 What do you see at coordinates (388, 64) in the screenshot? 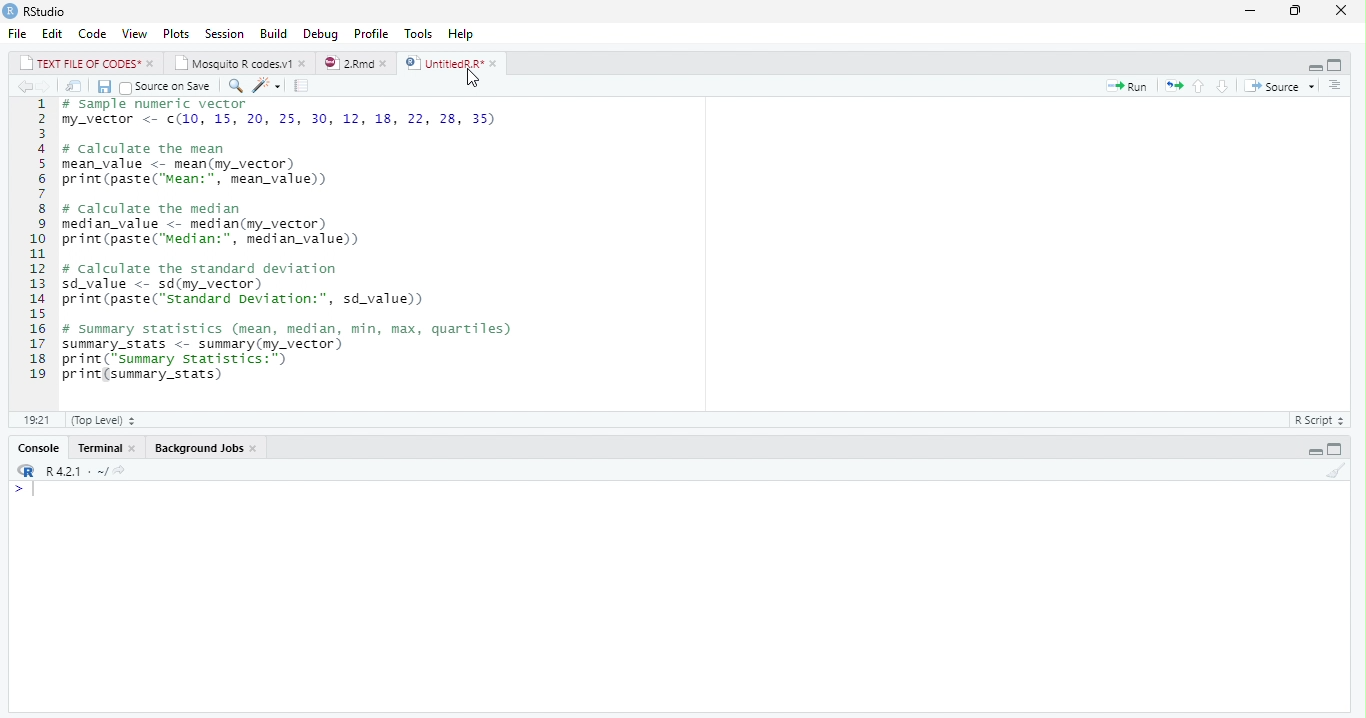
I see `close` at bounding box center [388, 64].